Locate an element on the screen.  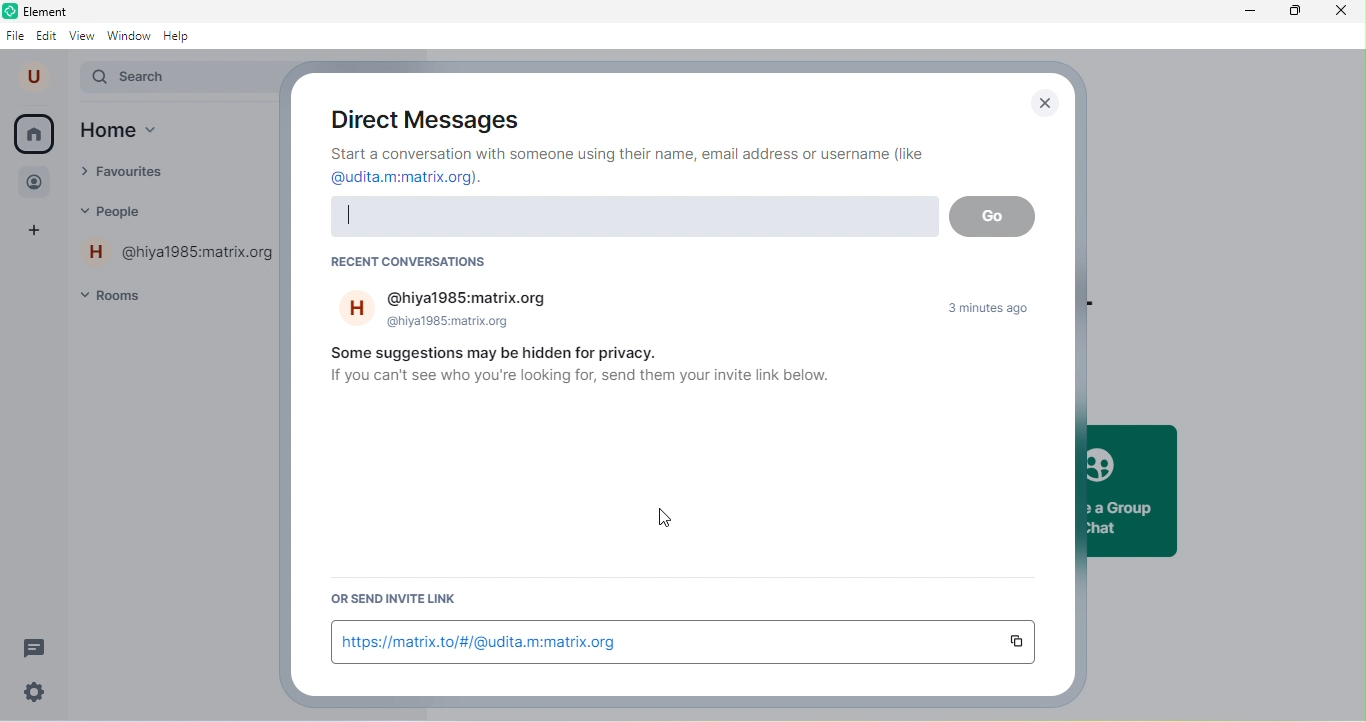
maximize is located at coordinates (1290, 13).